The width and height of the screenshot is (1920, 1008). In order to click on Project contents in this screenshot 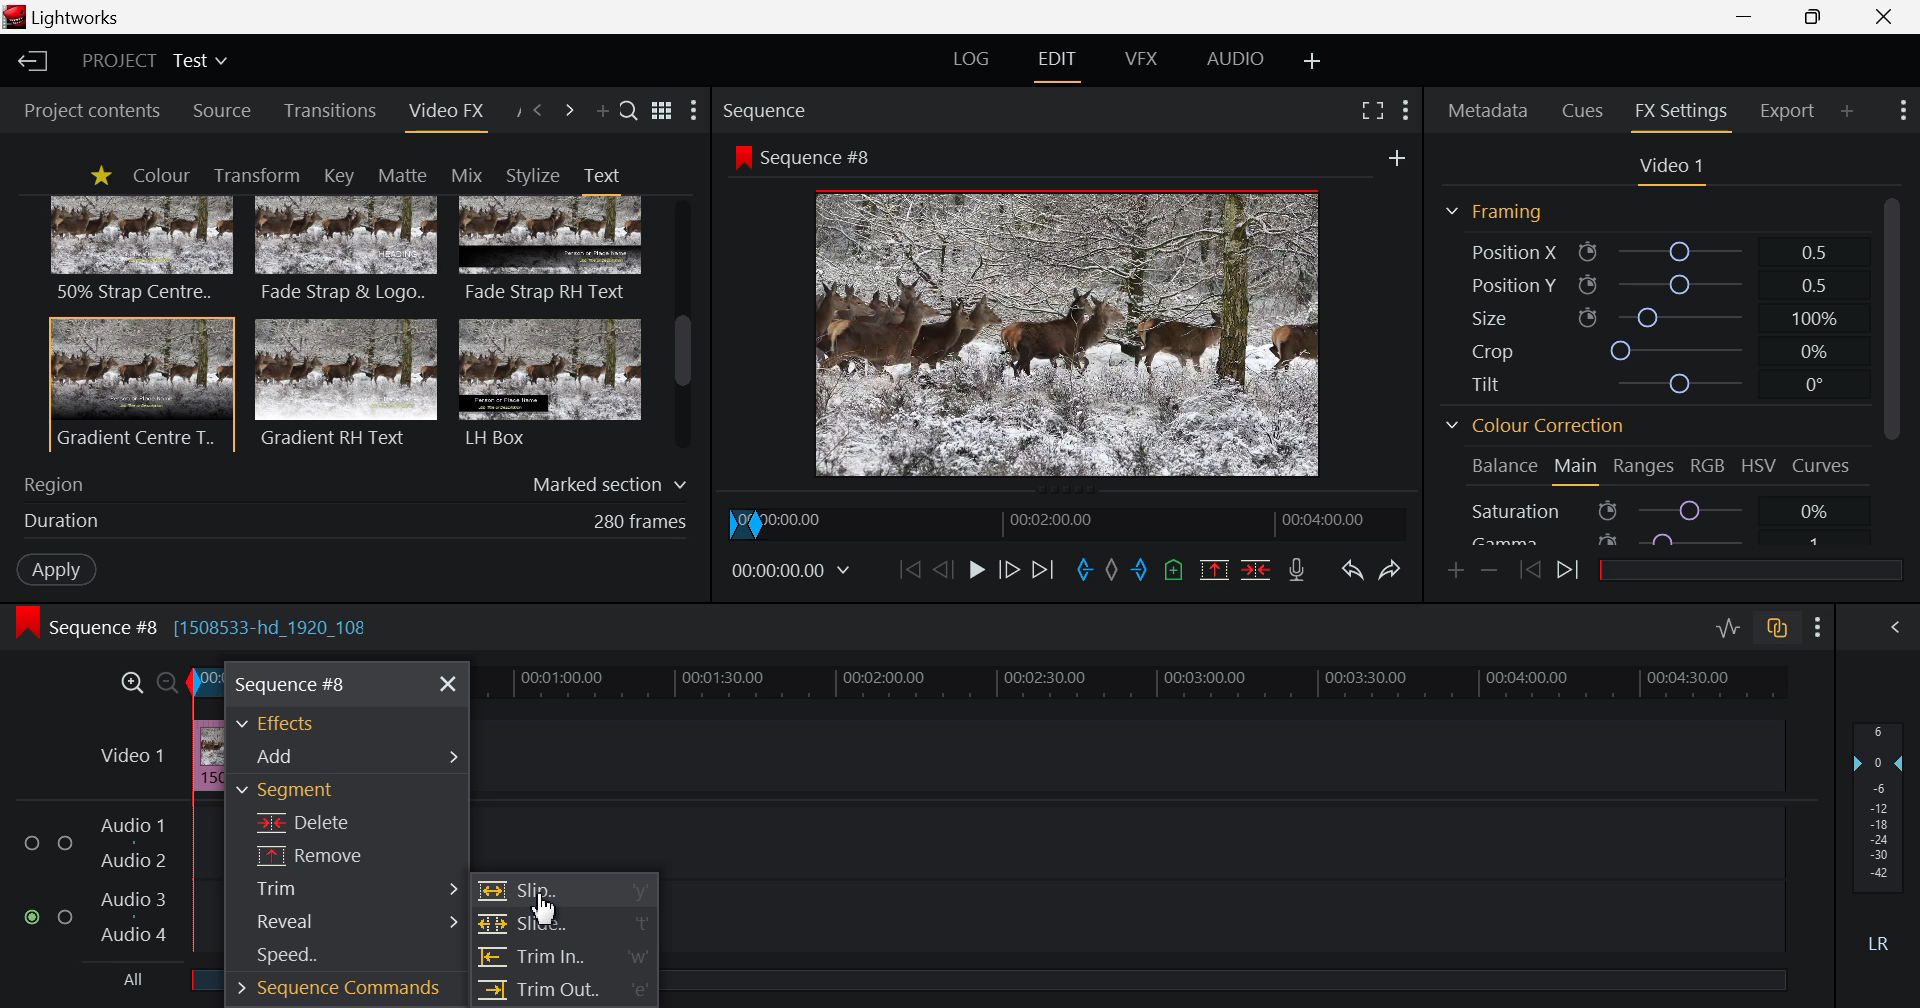, I will do `click(90, 110)`.